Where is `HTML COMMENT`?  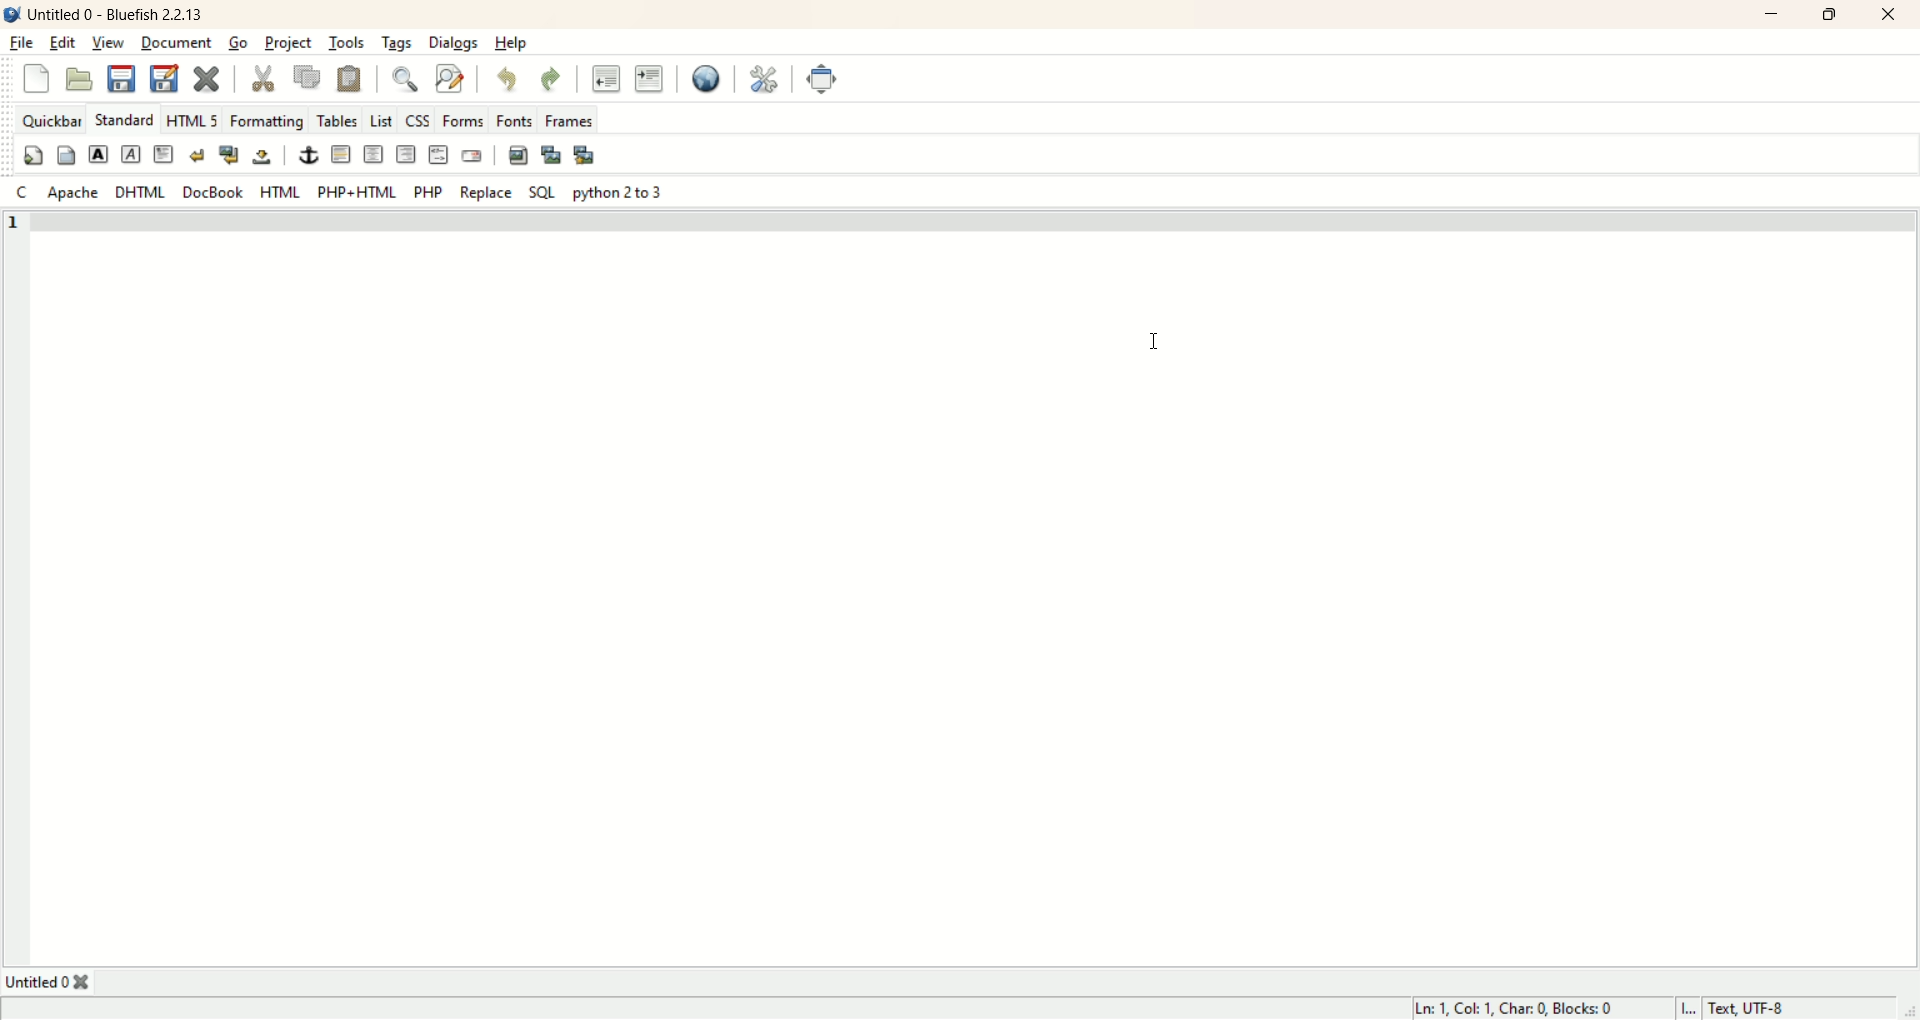 HTML COMMENT is located at coordinates (439, 155).